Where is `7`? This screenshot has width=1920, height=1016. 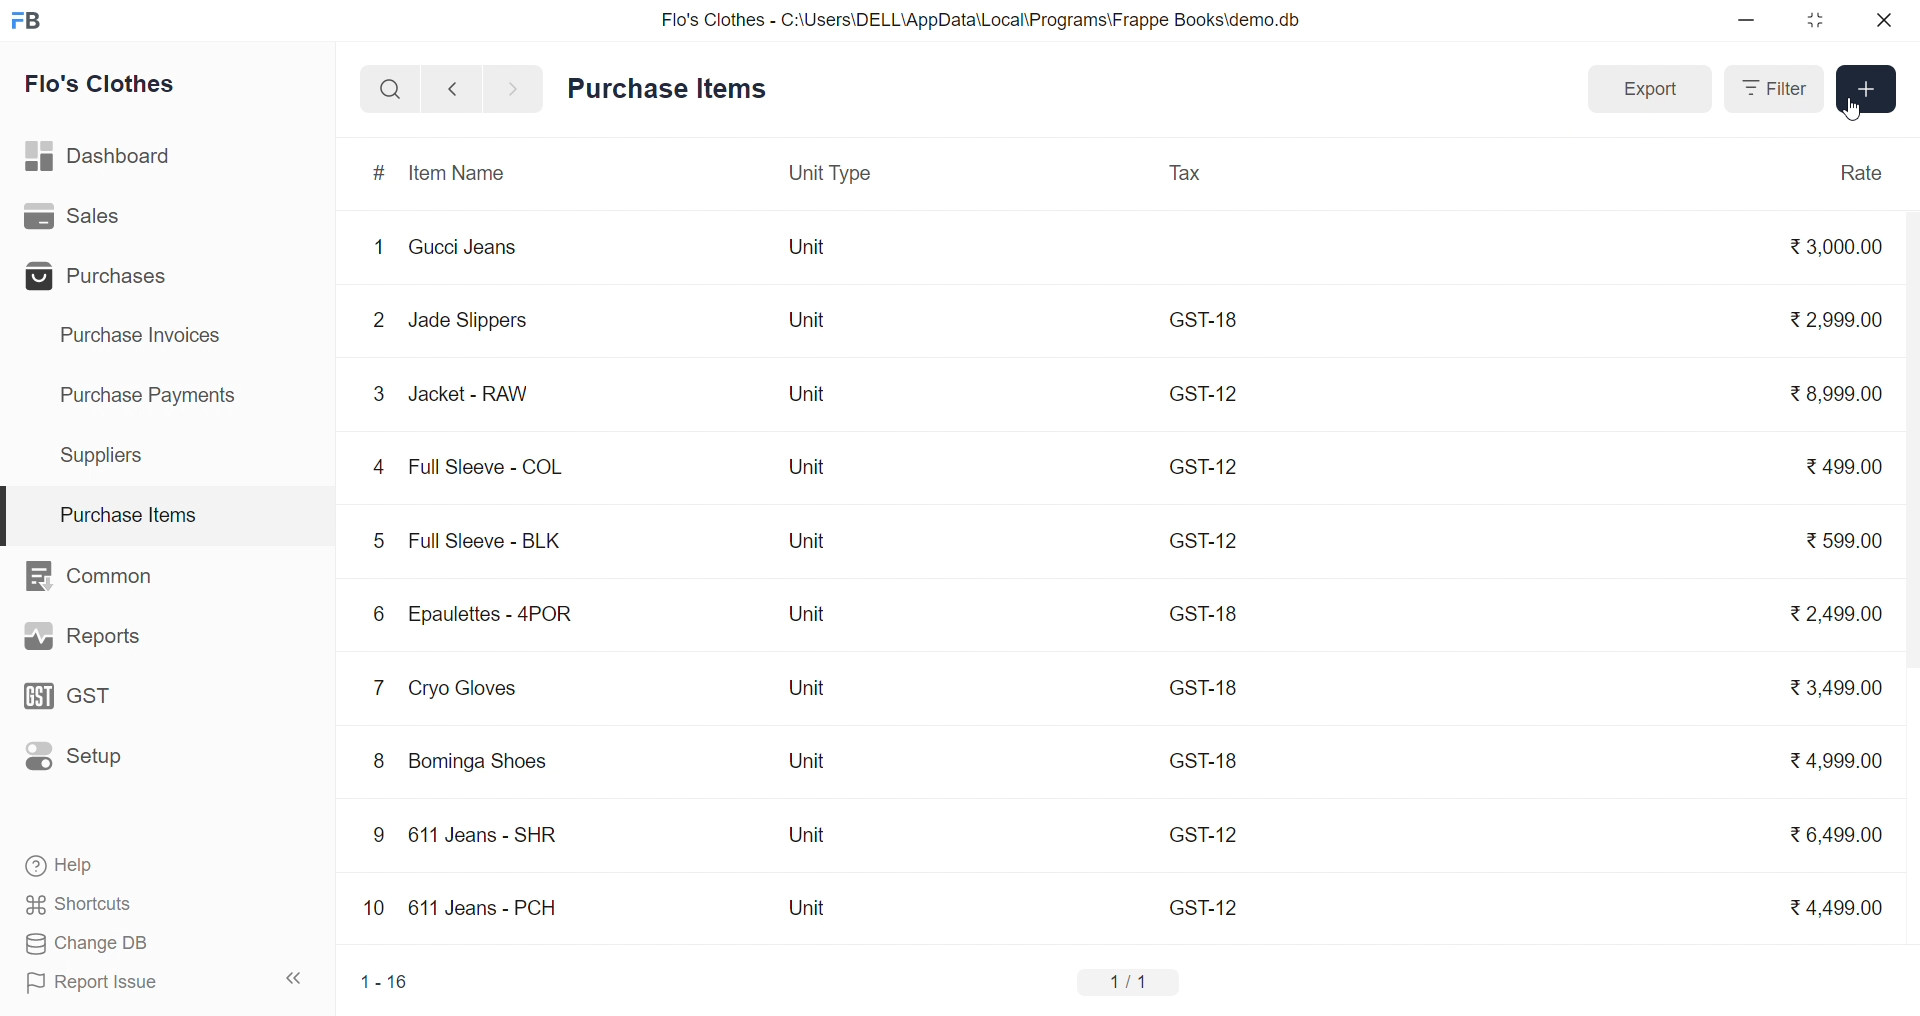
7 is located at coordinates (378, 688).